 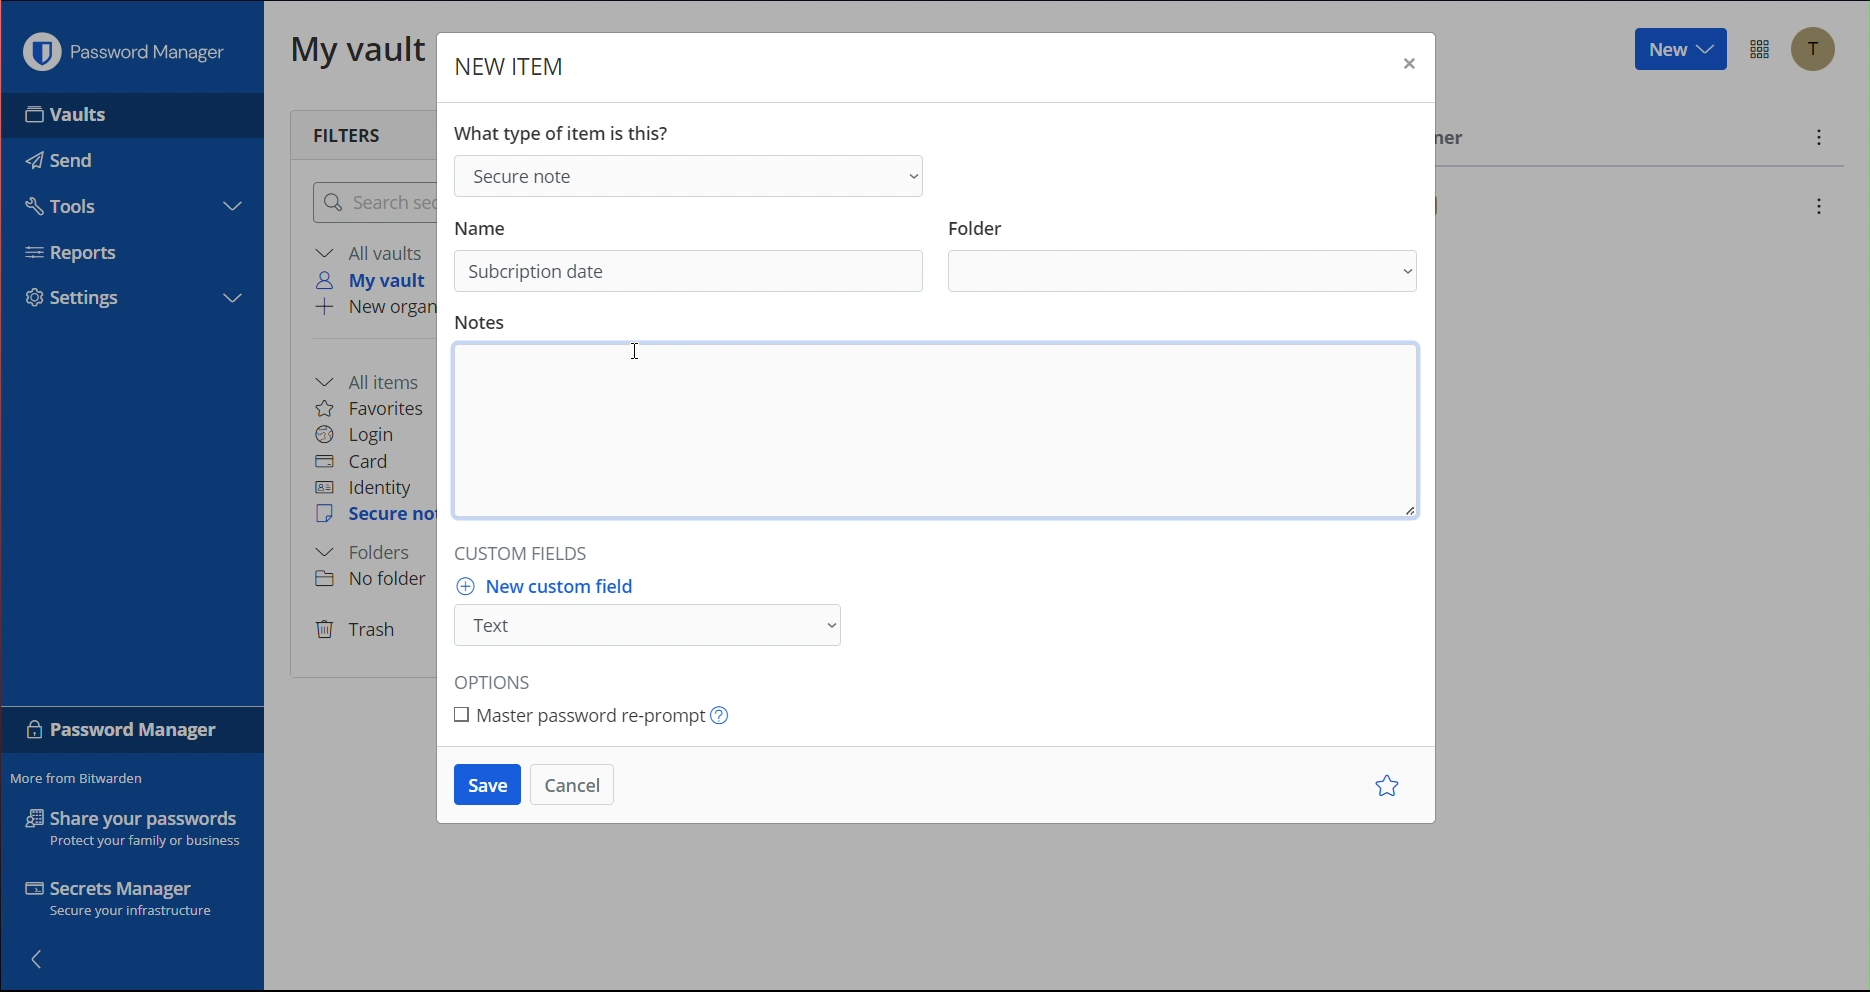 I want to click on Master password prompt, so click(x=600, y=713).